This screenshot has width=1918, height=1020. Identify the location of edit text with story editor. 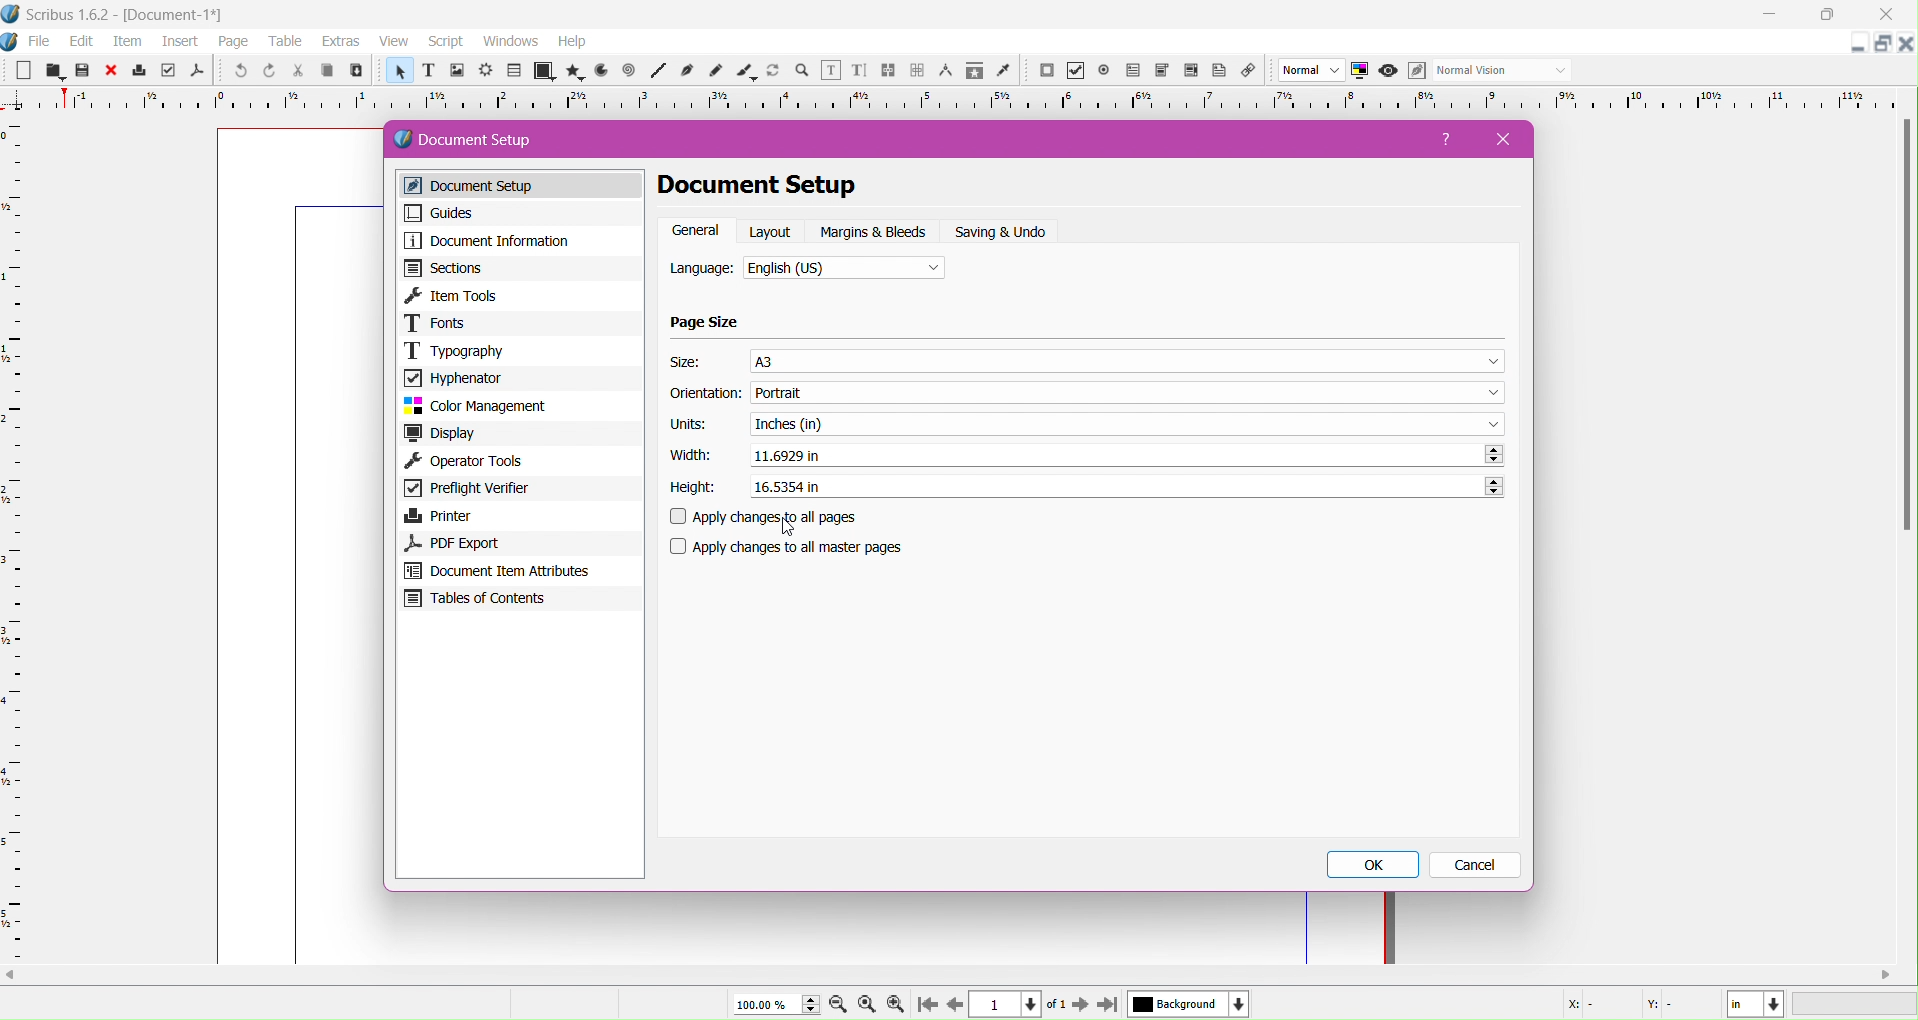
(859, 72).